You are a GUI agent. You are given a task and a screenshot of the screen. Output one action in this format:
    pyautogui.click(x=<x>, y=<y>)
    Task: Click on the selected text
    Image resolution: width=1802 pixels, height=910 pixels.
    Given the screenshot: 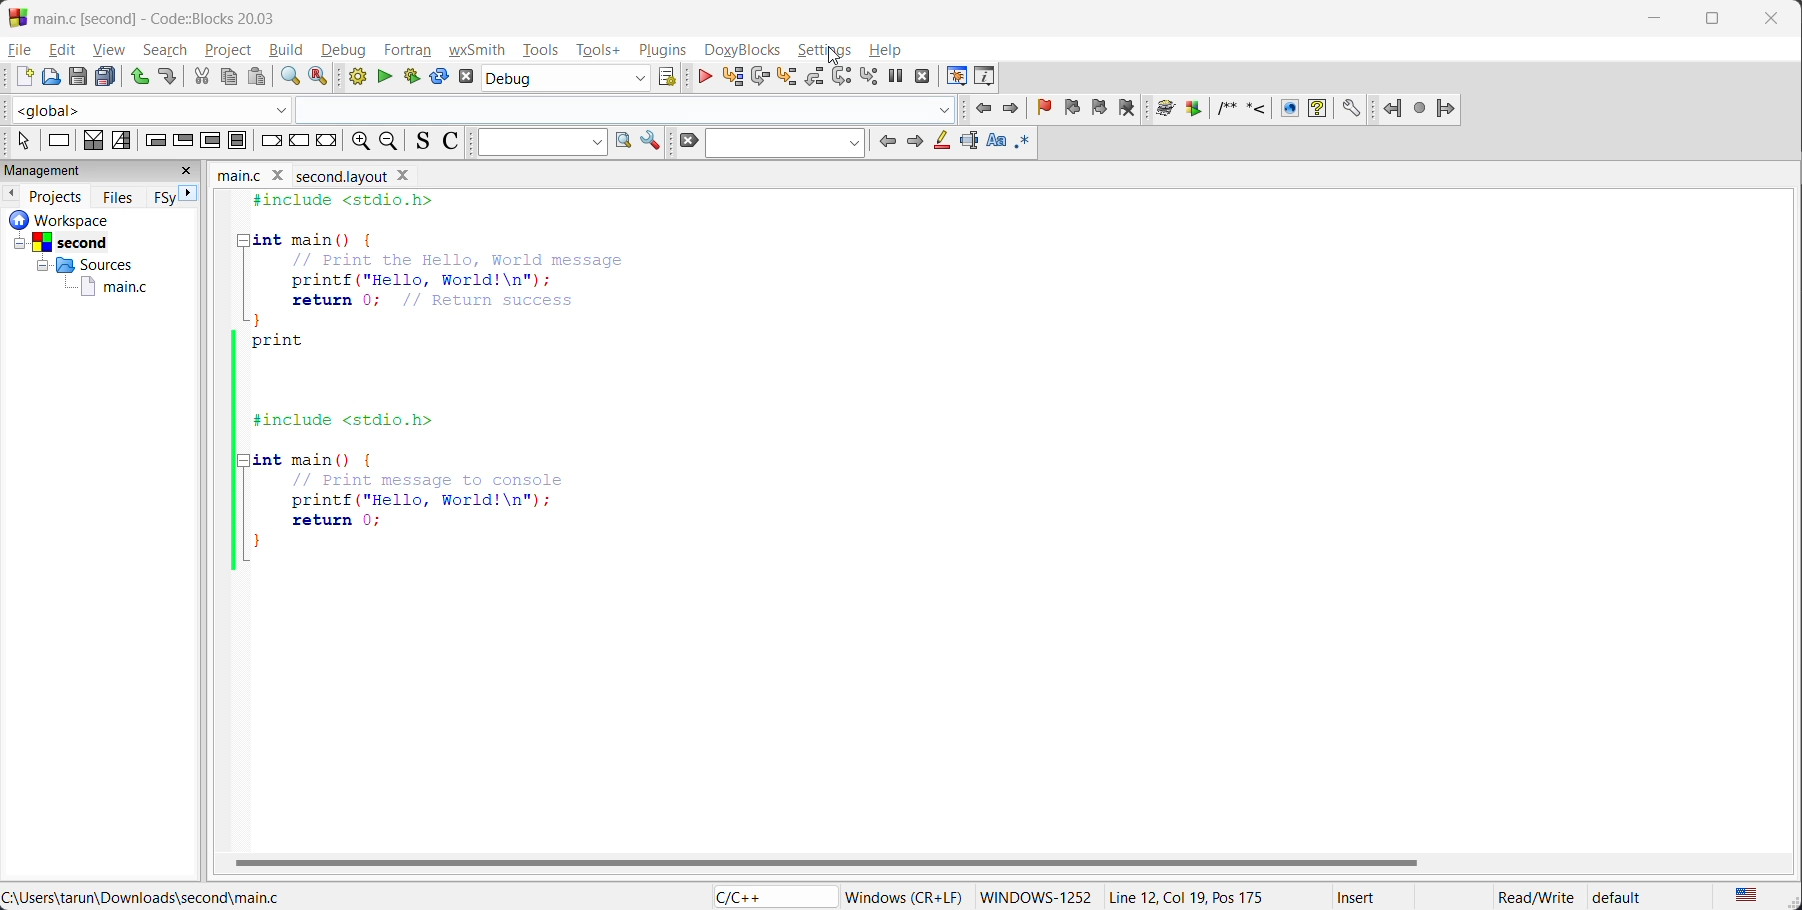 What is the action you would take?
    pyautogui.click(x=969, y=144)
    